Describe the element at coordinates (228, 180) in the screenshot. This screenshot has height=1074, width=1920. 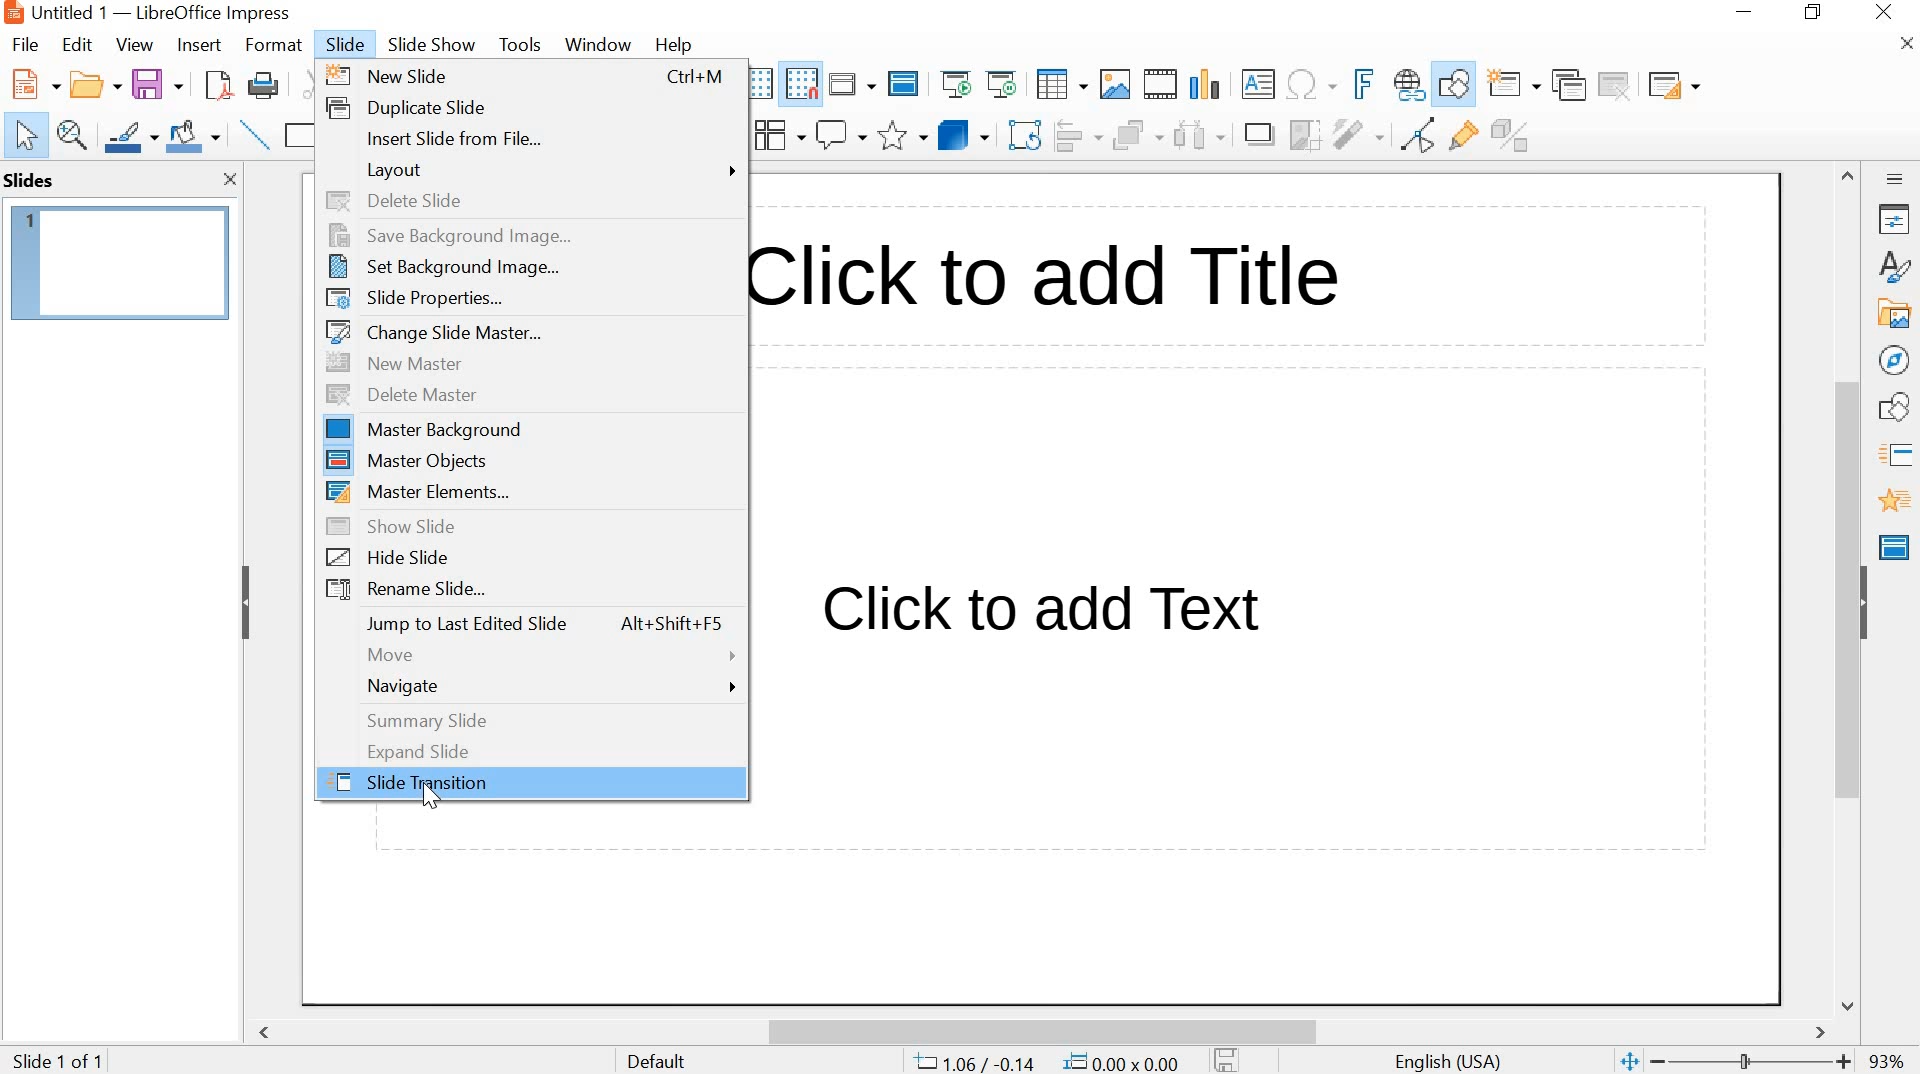
I see `CLOSE` at that location.